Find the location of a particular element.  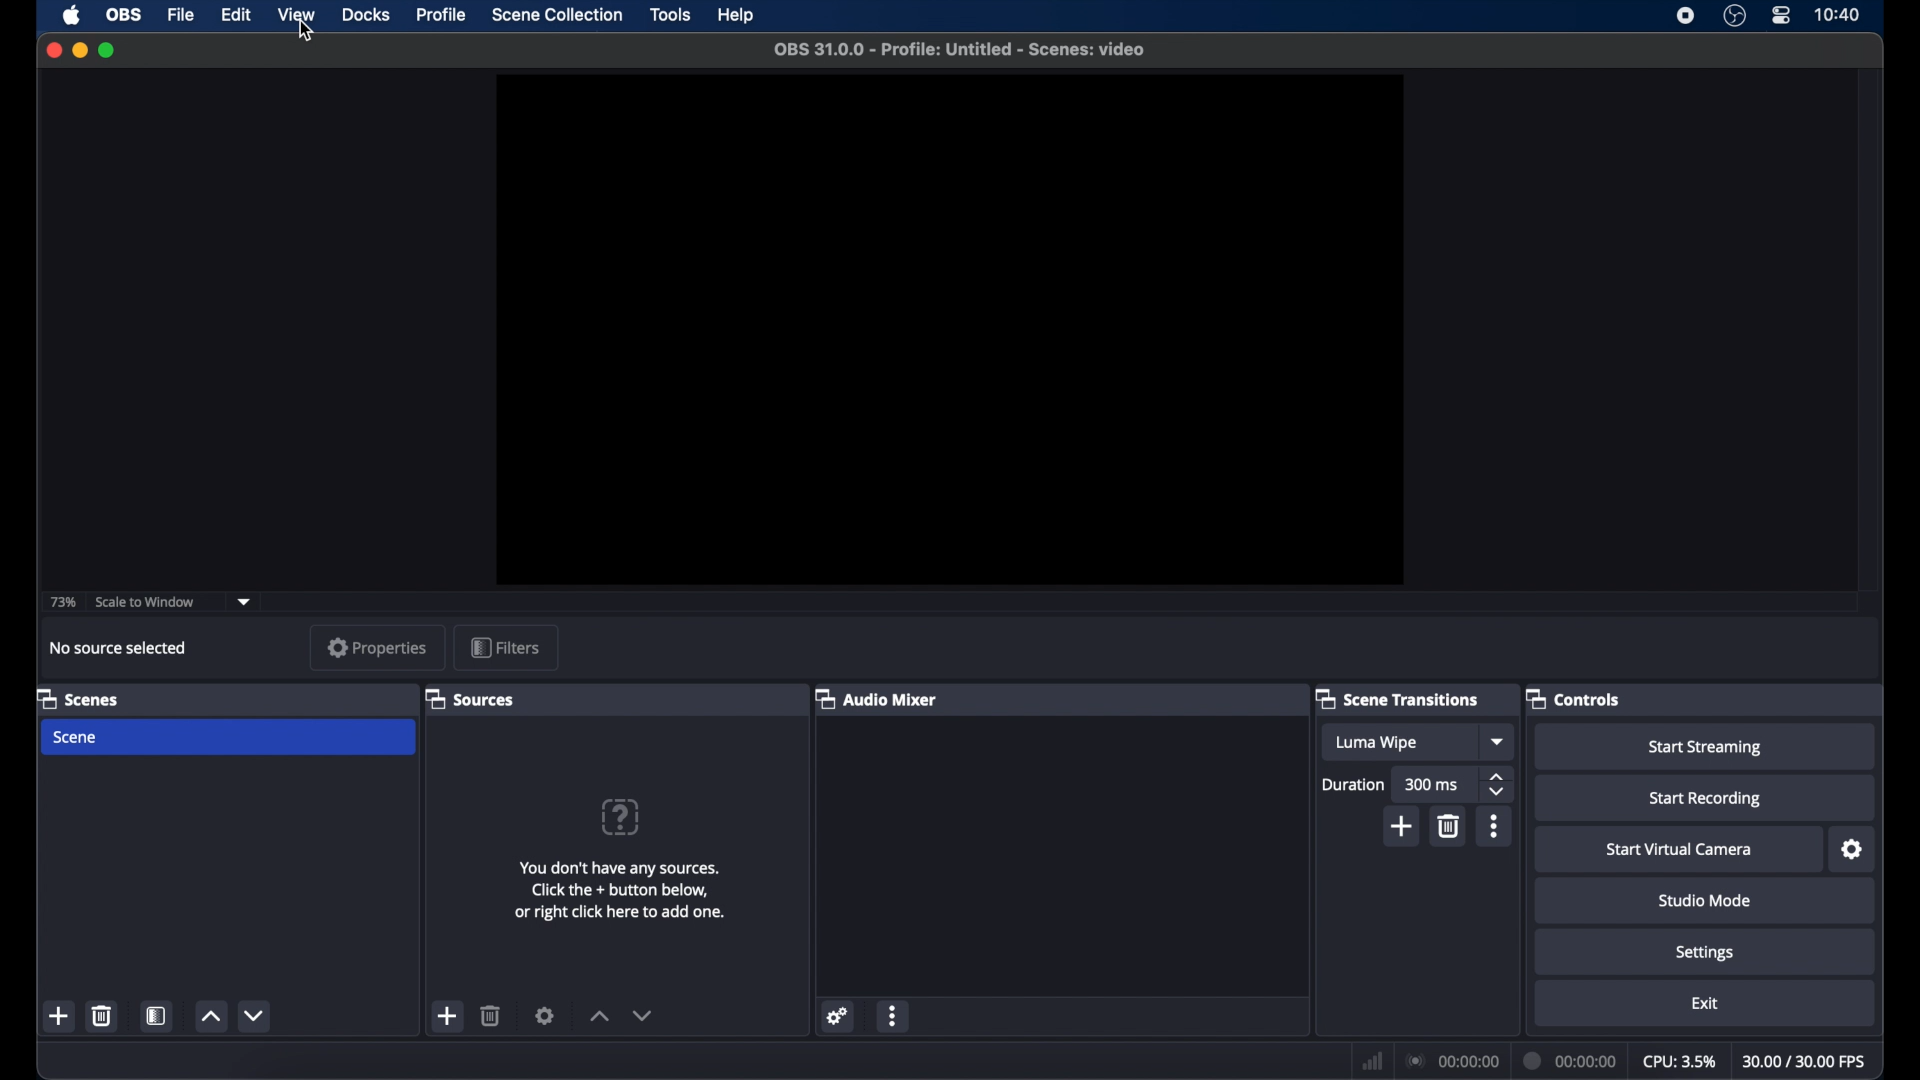

minimize is located at coordinates (79, 50).